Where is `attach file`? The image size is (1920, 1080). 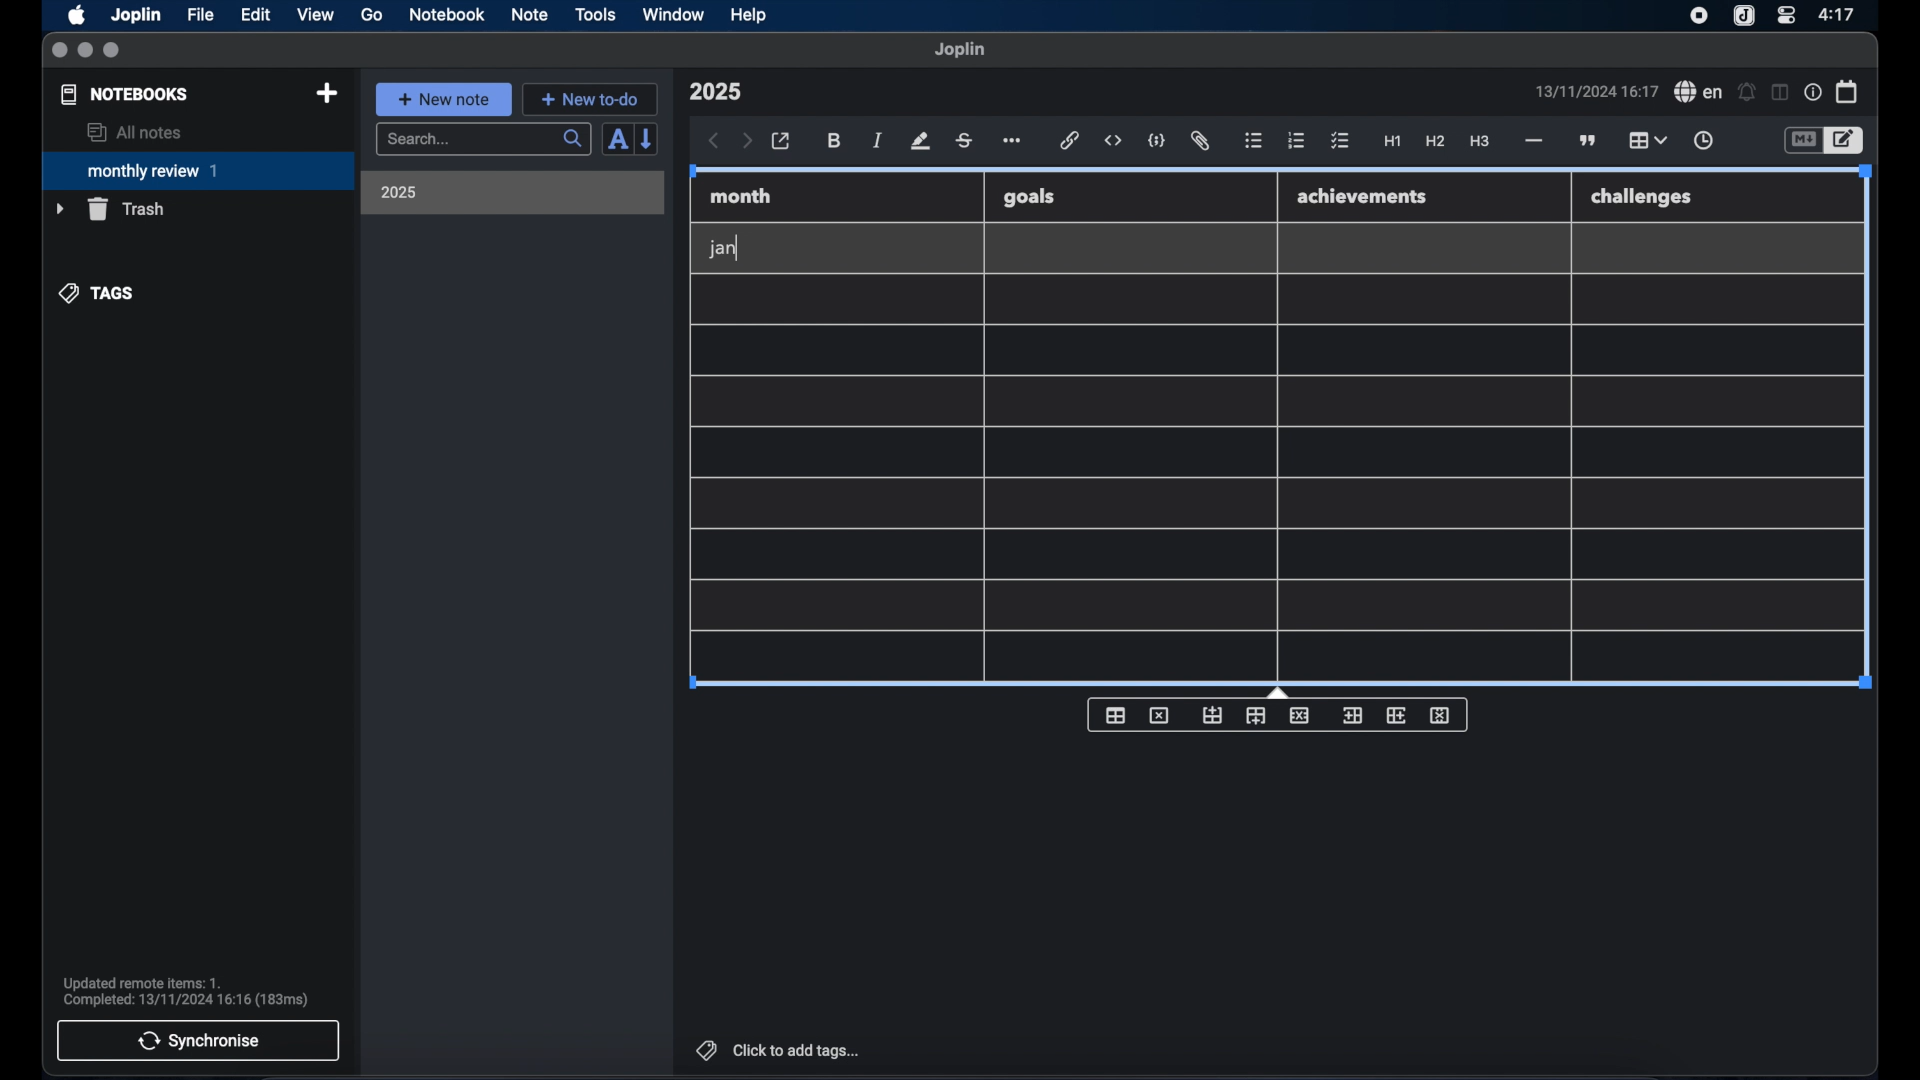 attach file is located at coordinates (1200, 141).